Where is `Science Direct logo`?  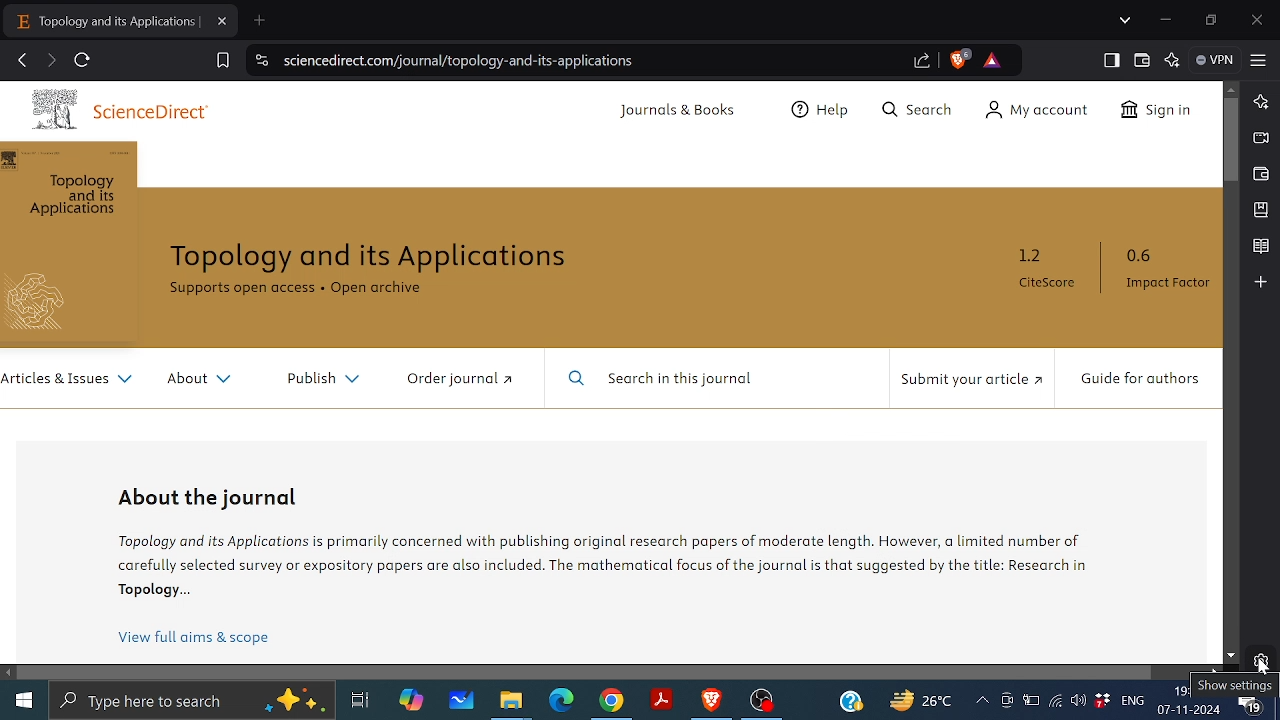
Science Direct logo is located at coordinates (43, 107).